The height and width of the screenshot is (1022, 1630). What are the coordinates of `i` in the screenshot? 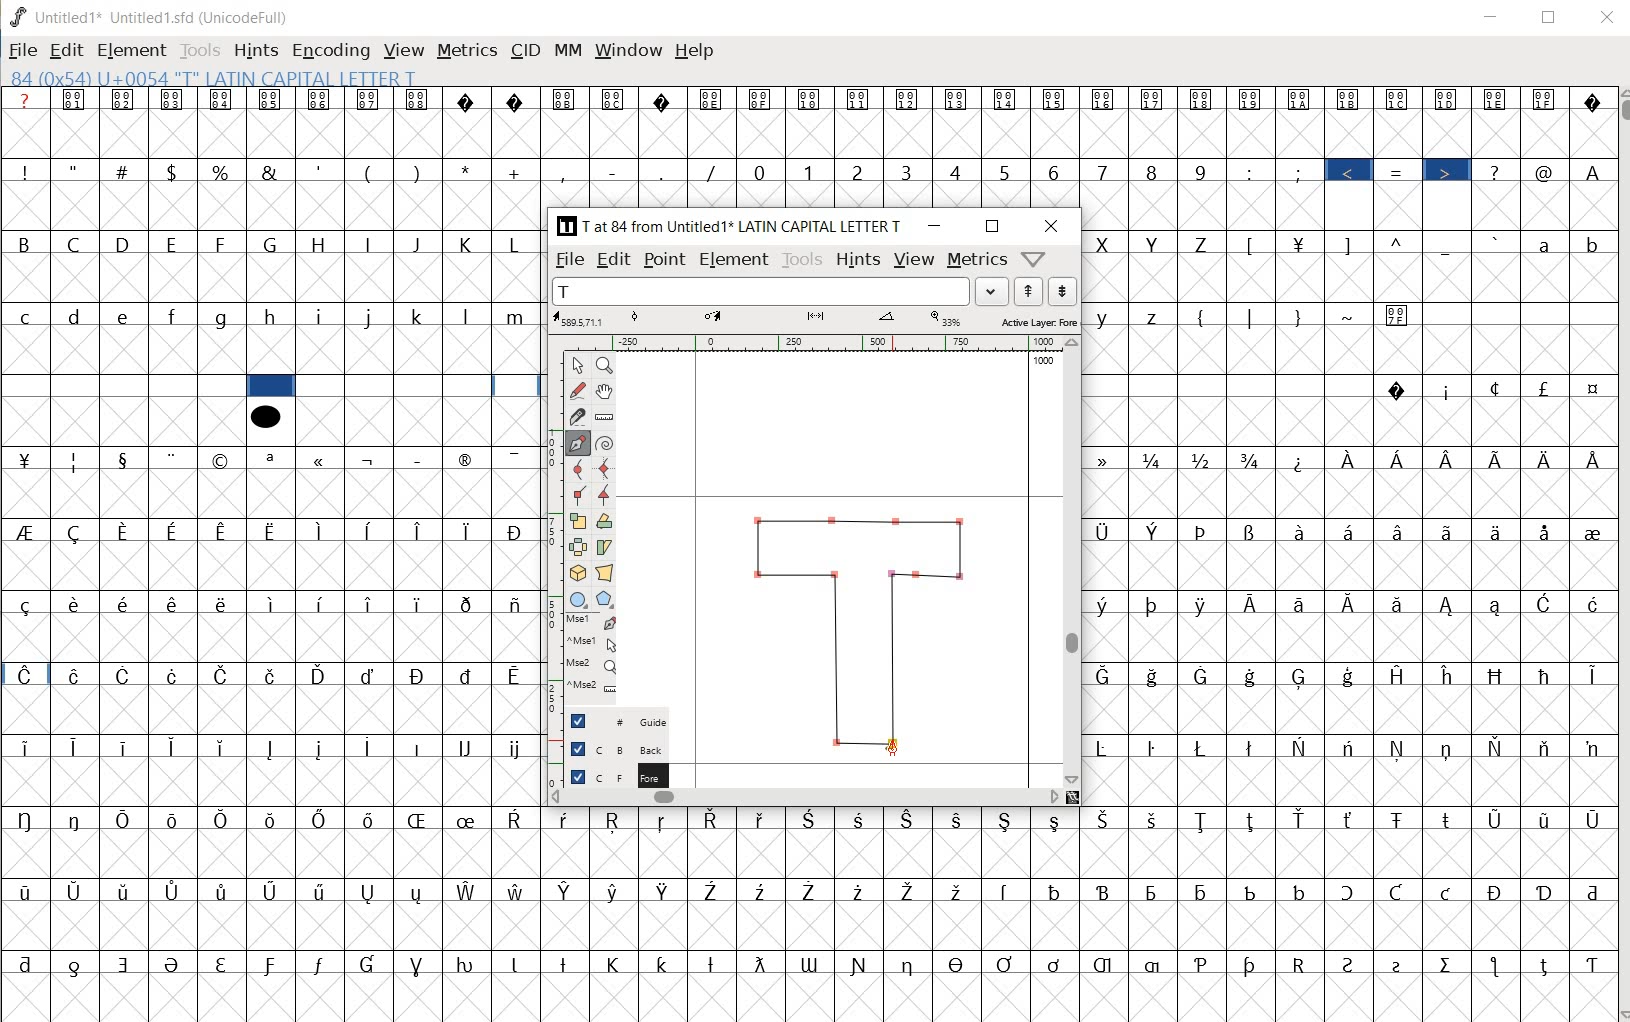 It's located at (323, 316).